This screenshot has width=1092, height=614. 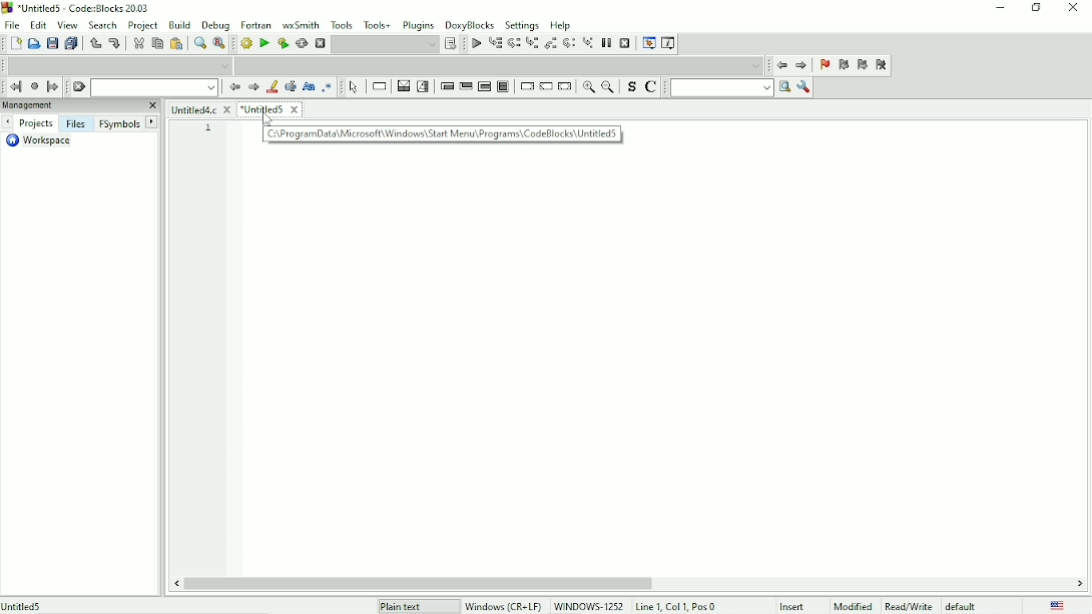 I want to click on DoxyBlocks, so click(x=469, y=24).